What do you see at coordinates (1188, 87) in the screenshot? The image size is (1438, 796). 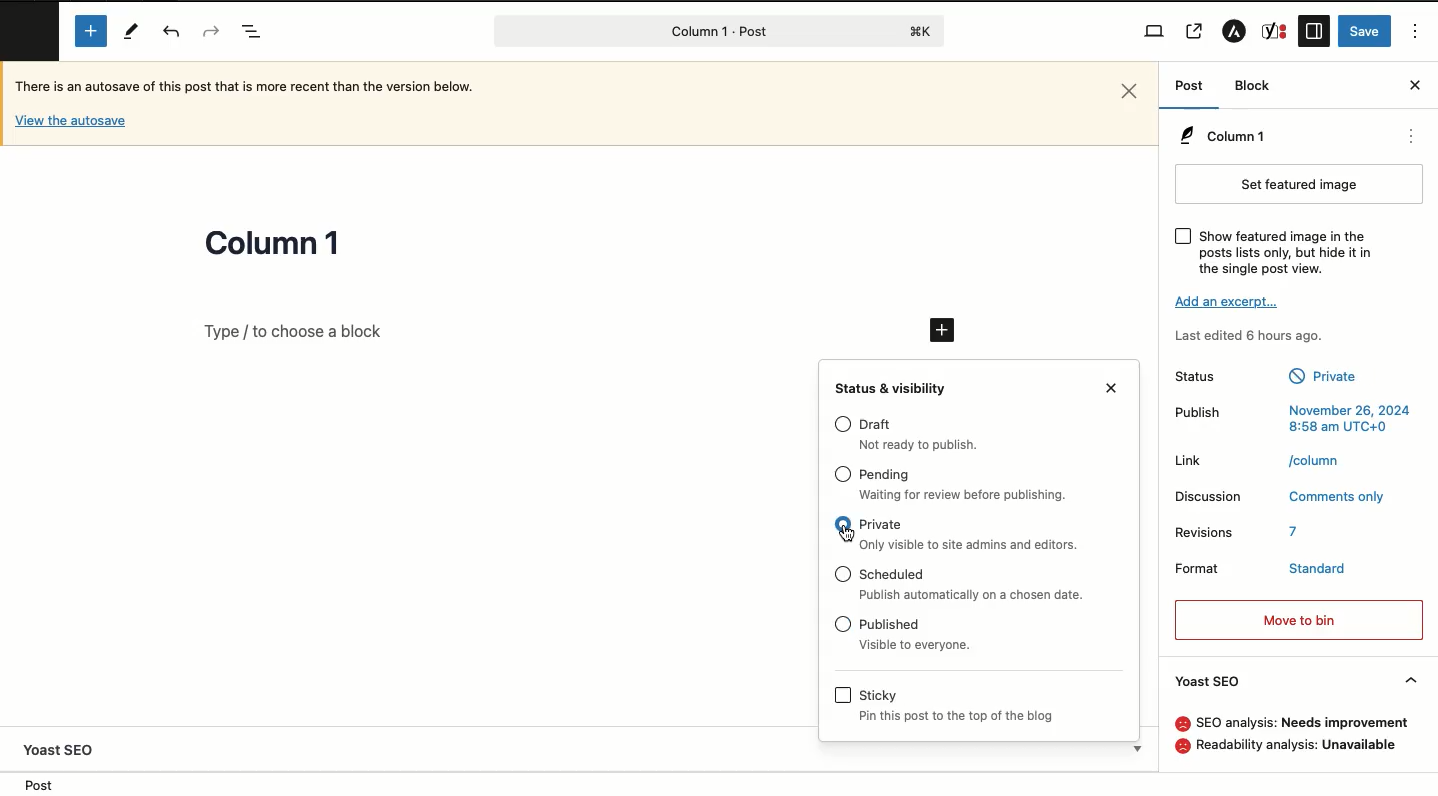 I see `Post` at bounding box center [1188, 87].